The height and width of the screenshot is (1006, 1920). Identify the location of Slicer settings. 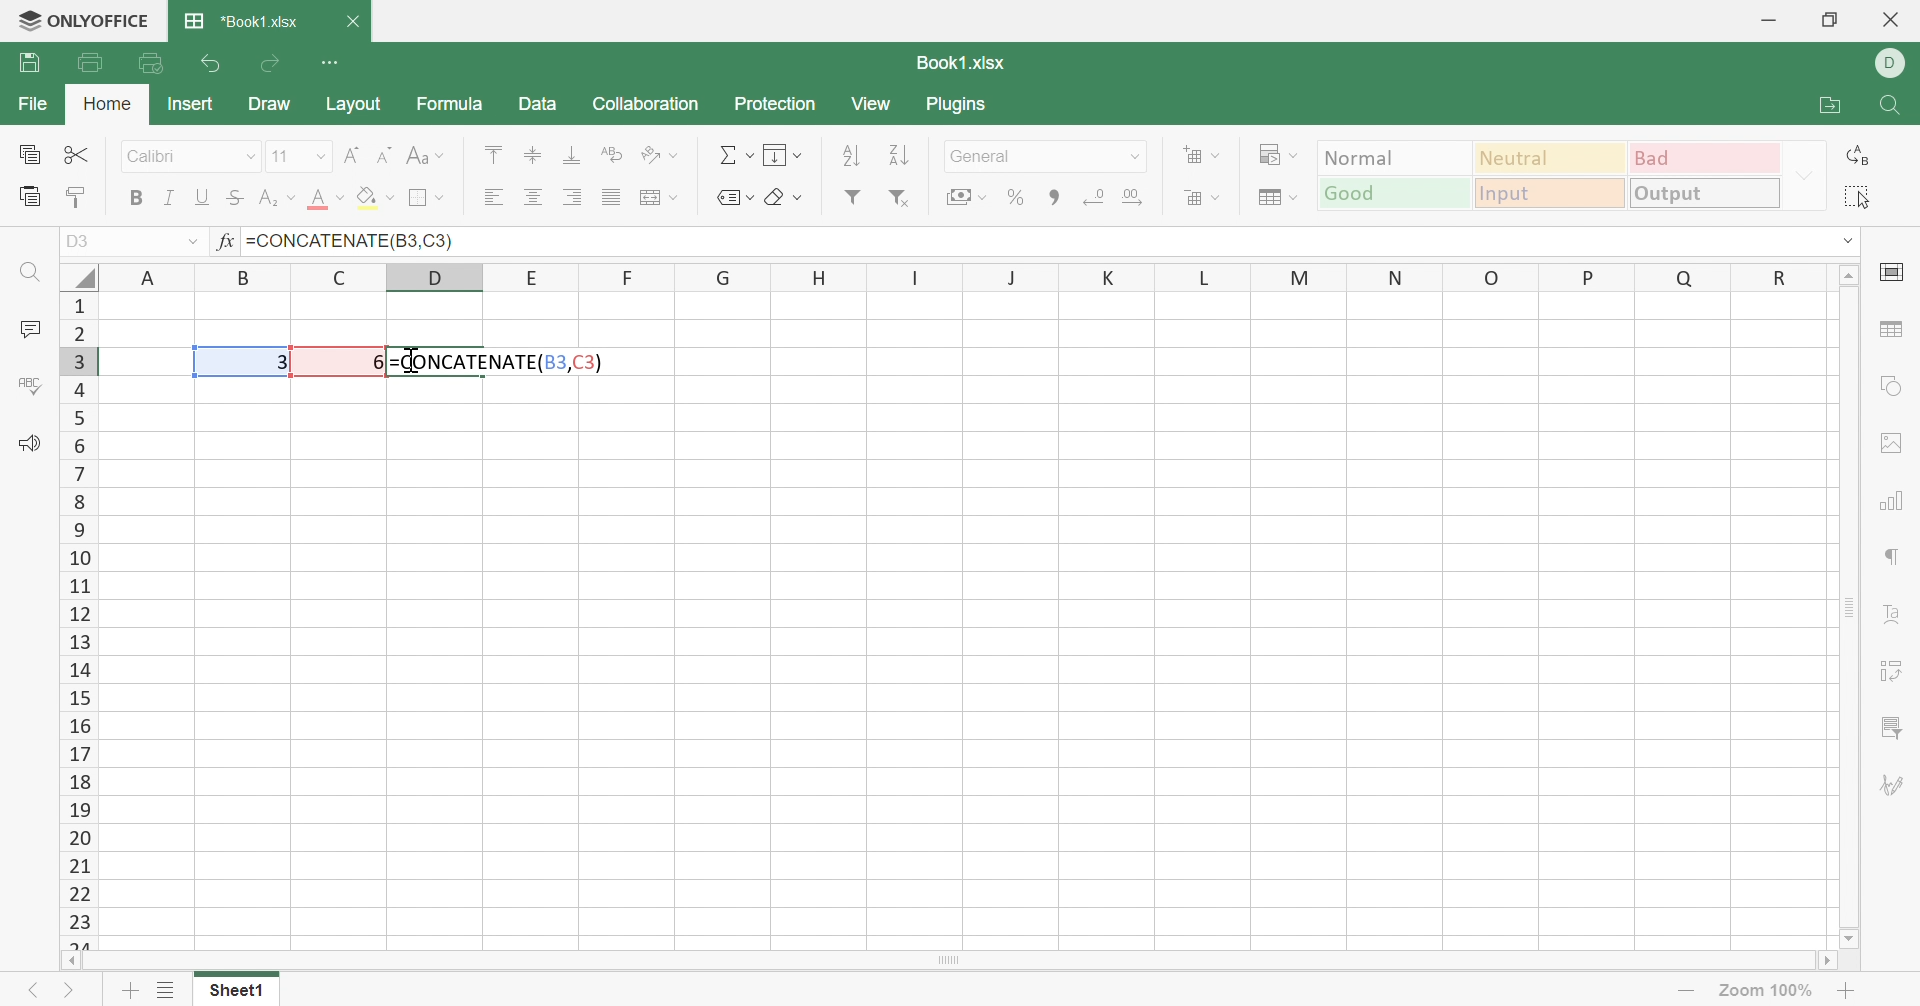
(1894, 728).